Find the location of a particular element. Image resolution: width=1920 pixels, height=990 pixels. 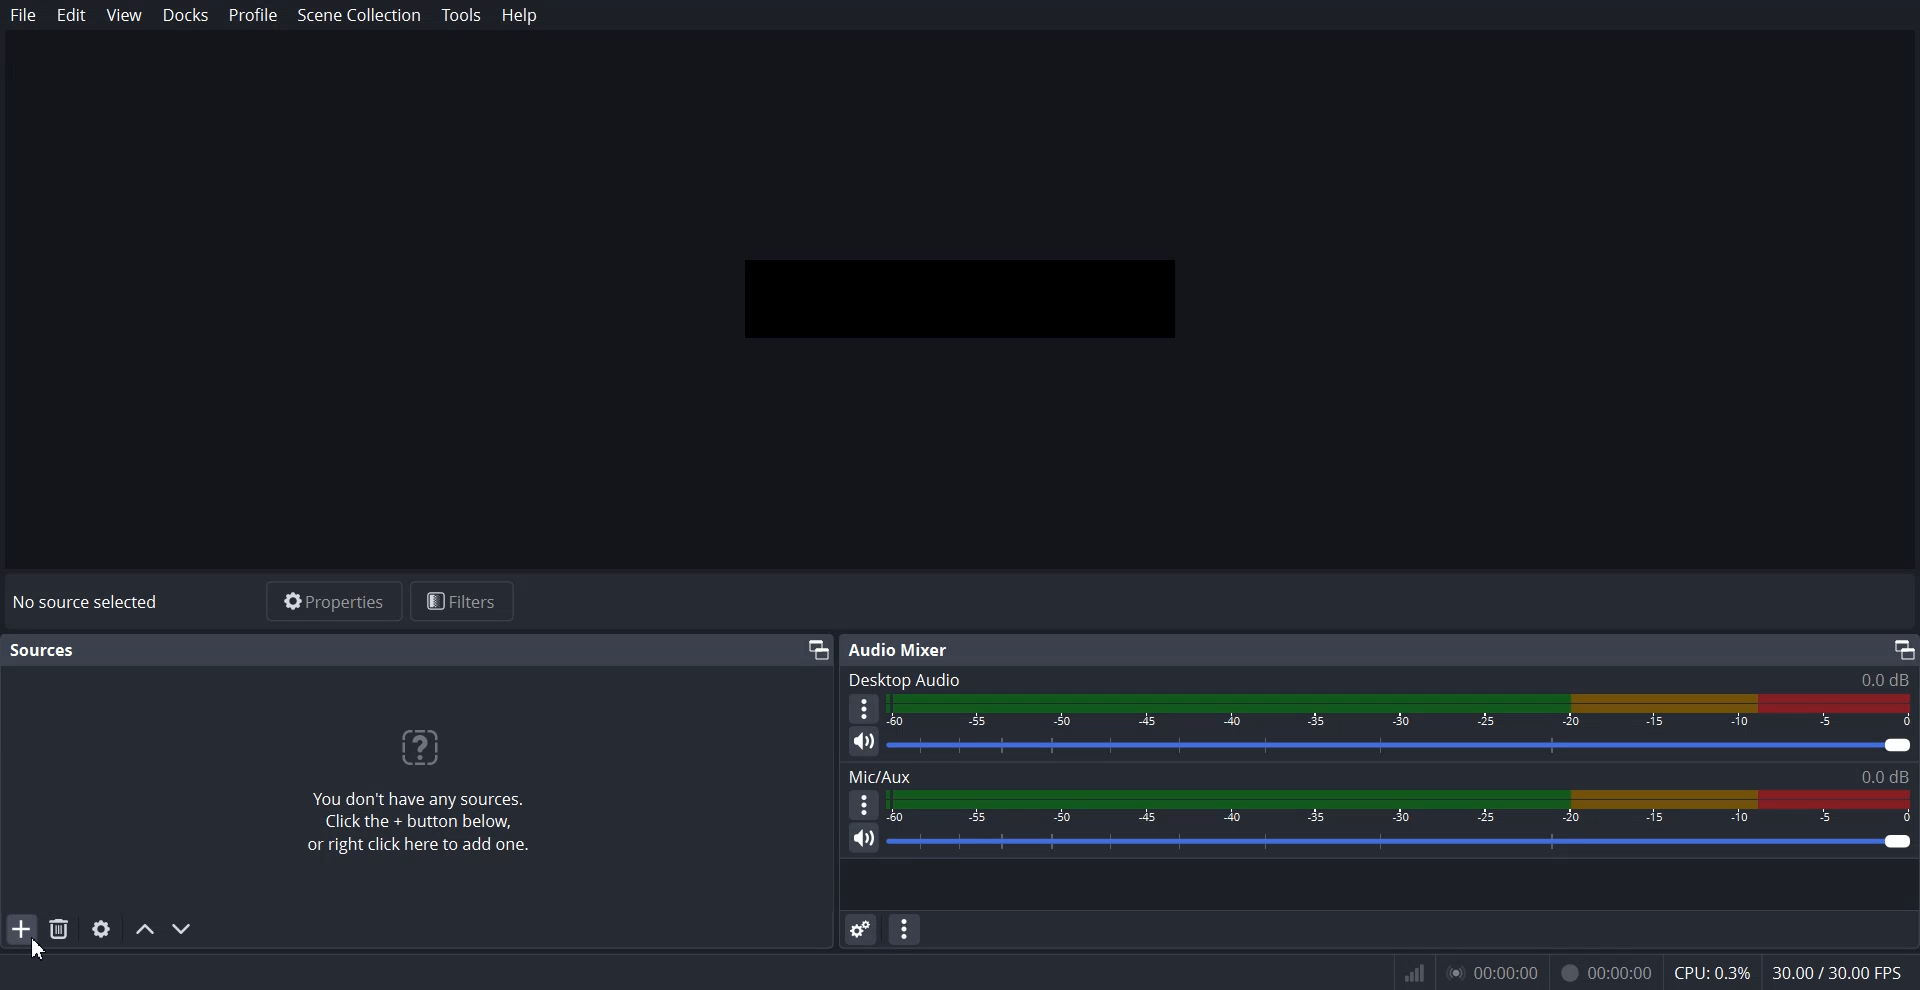

View is located at coordinates (123, 14).